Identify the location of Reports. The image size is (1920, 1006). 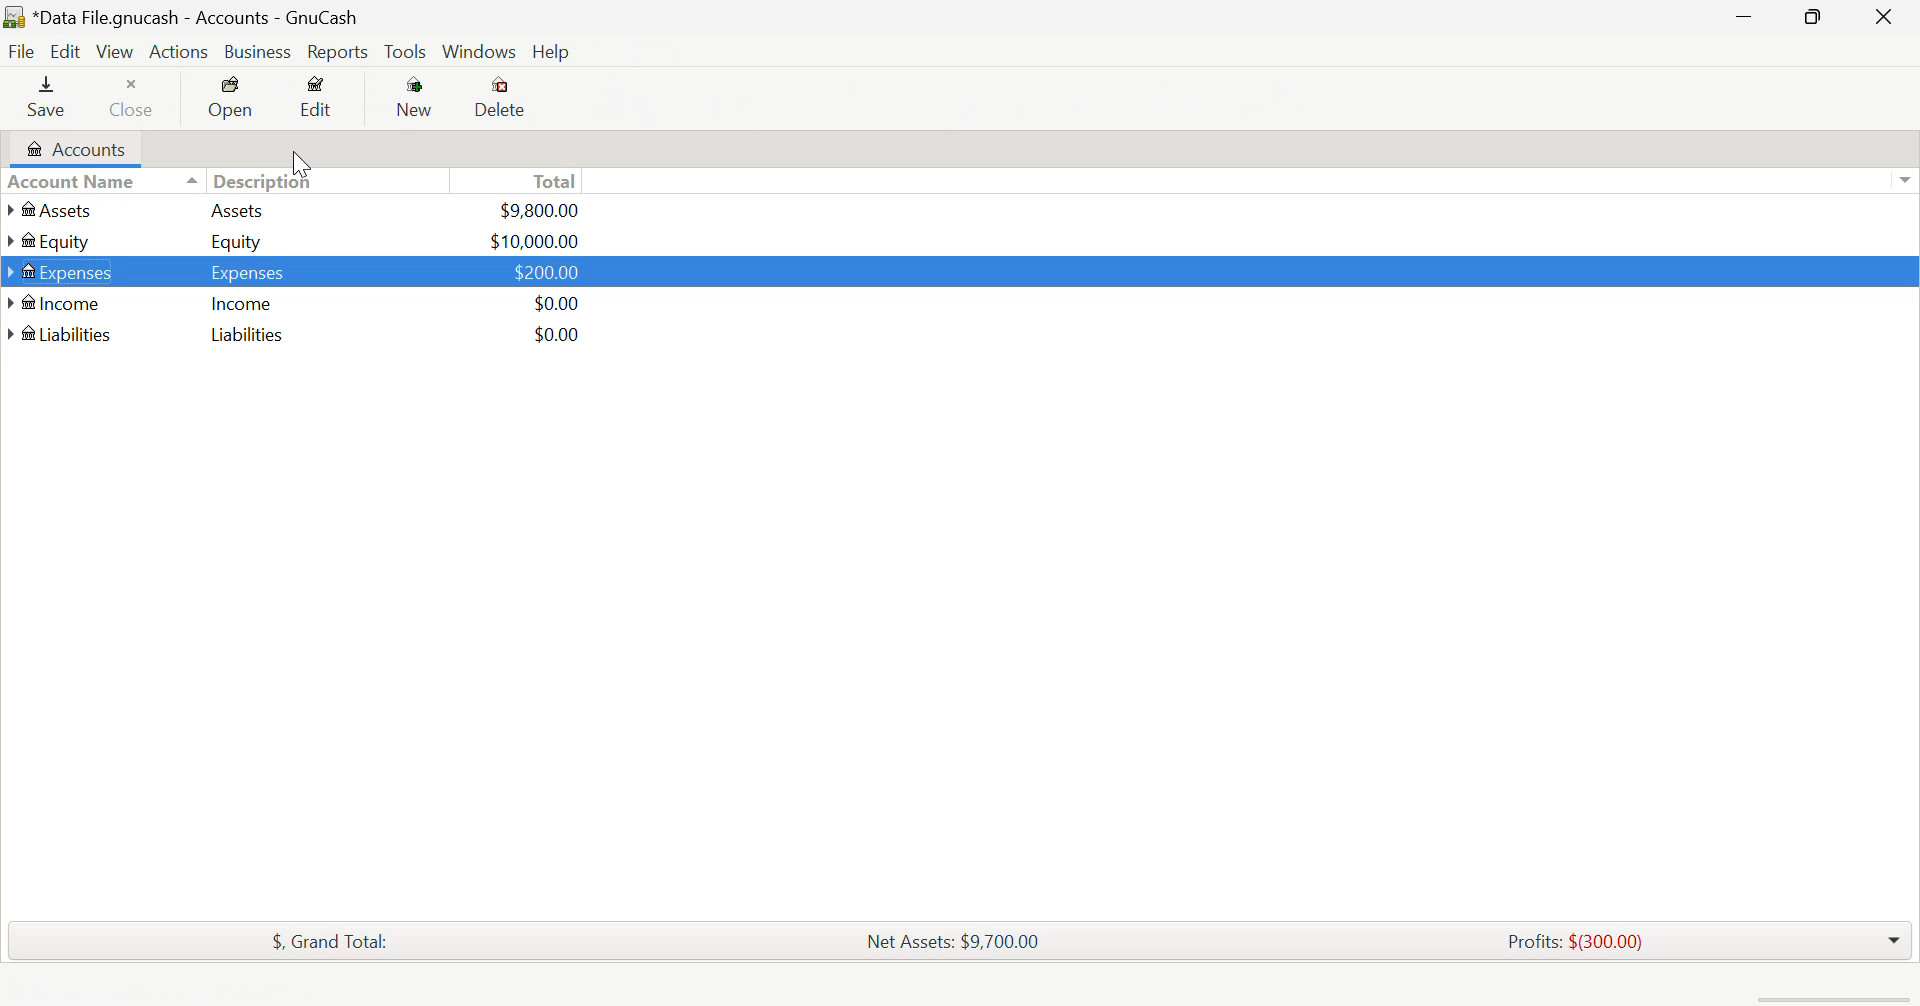
(340, 53).